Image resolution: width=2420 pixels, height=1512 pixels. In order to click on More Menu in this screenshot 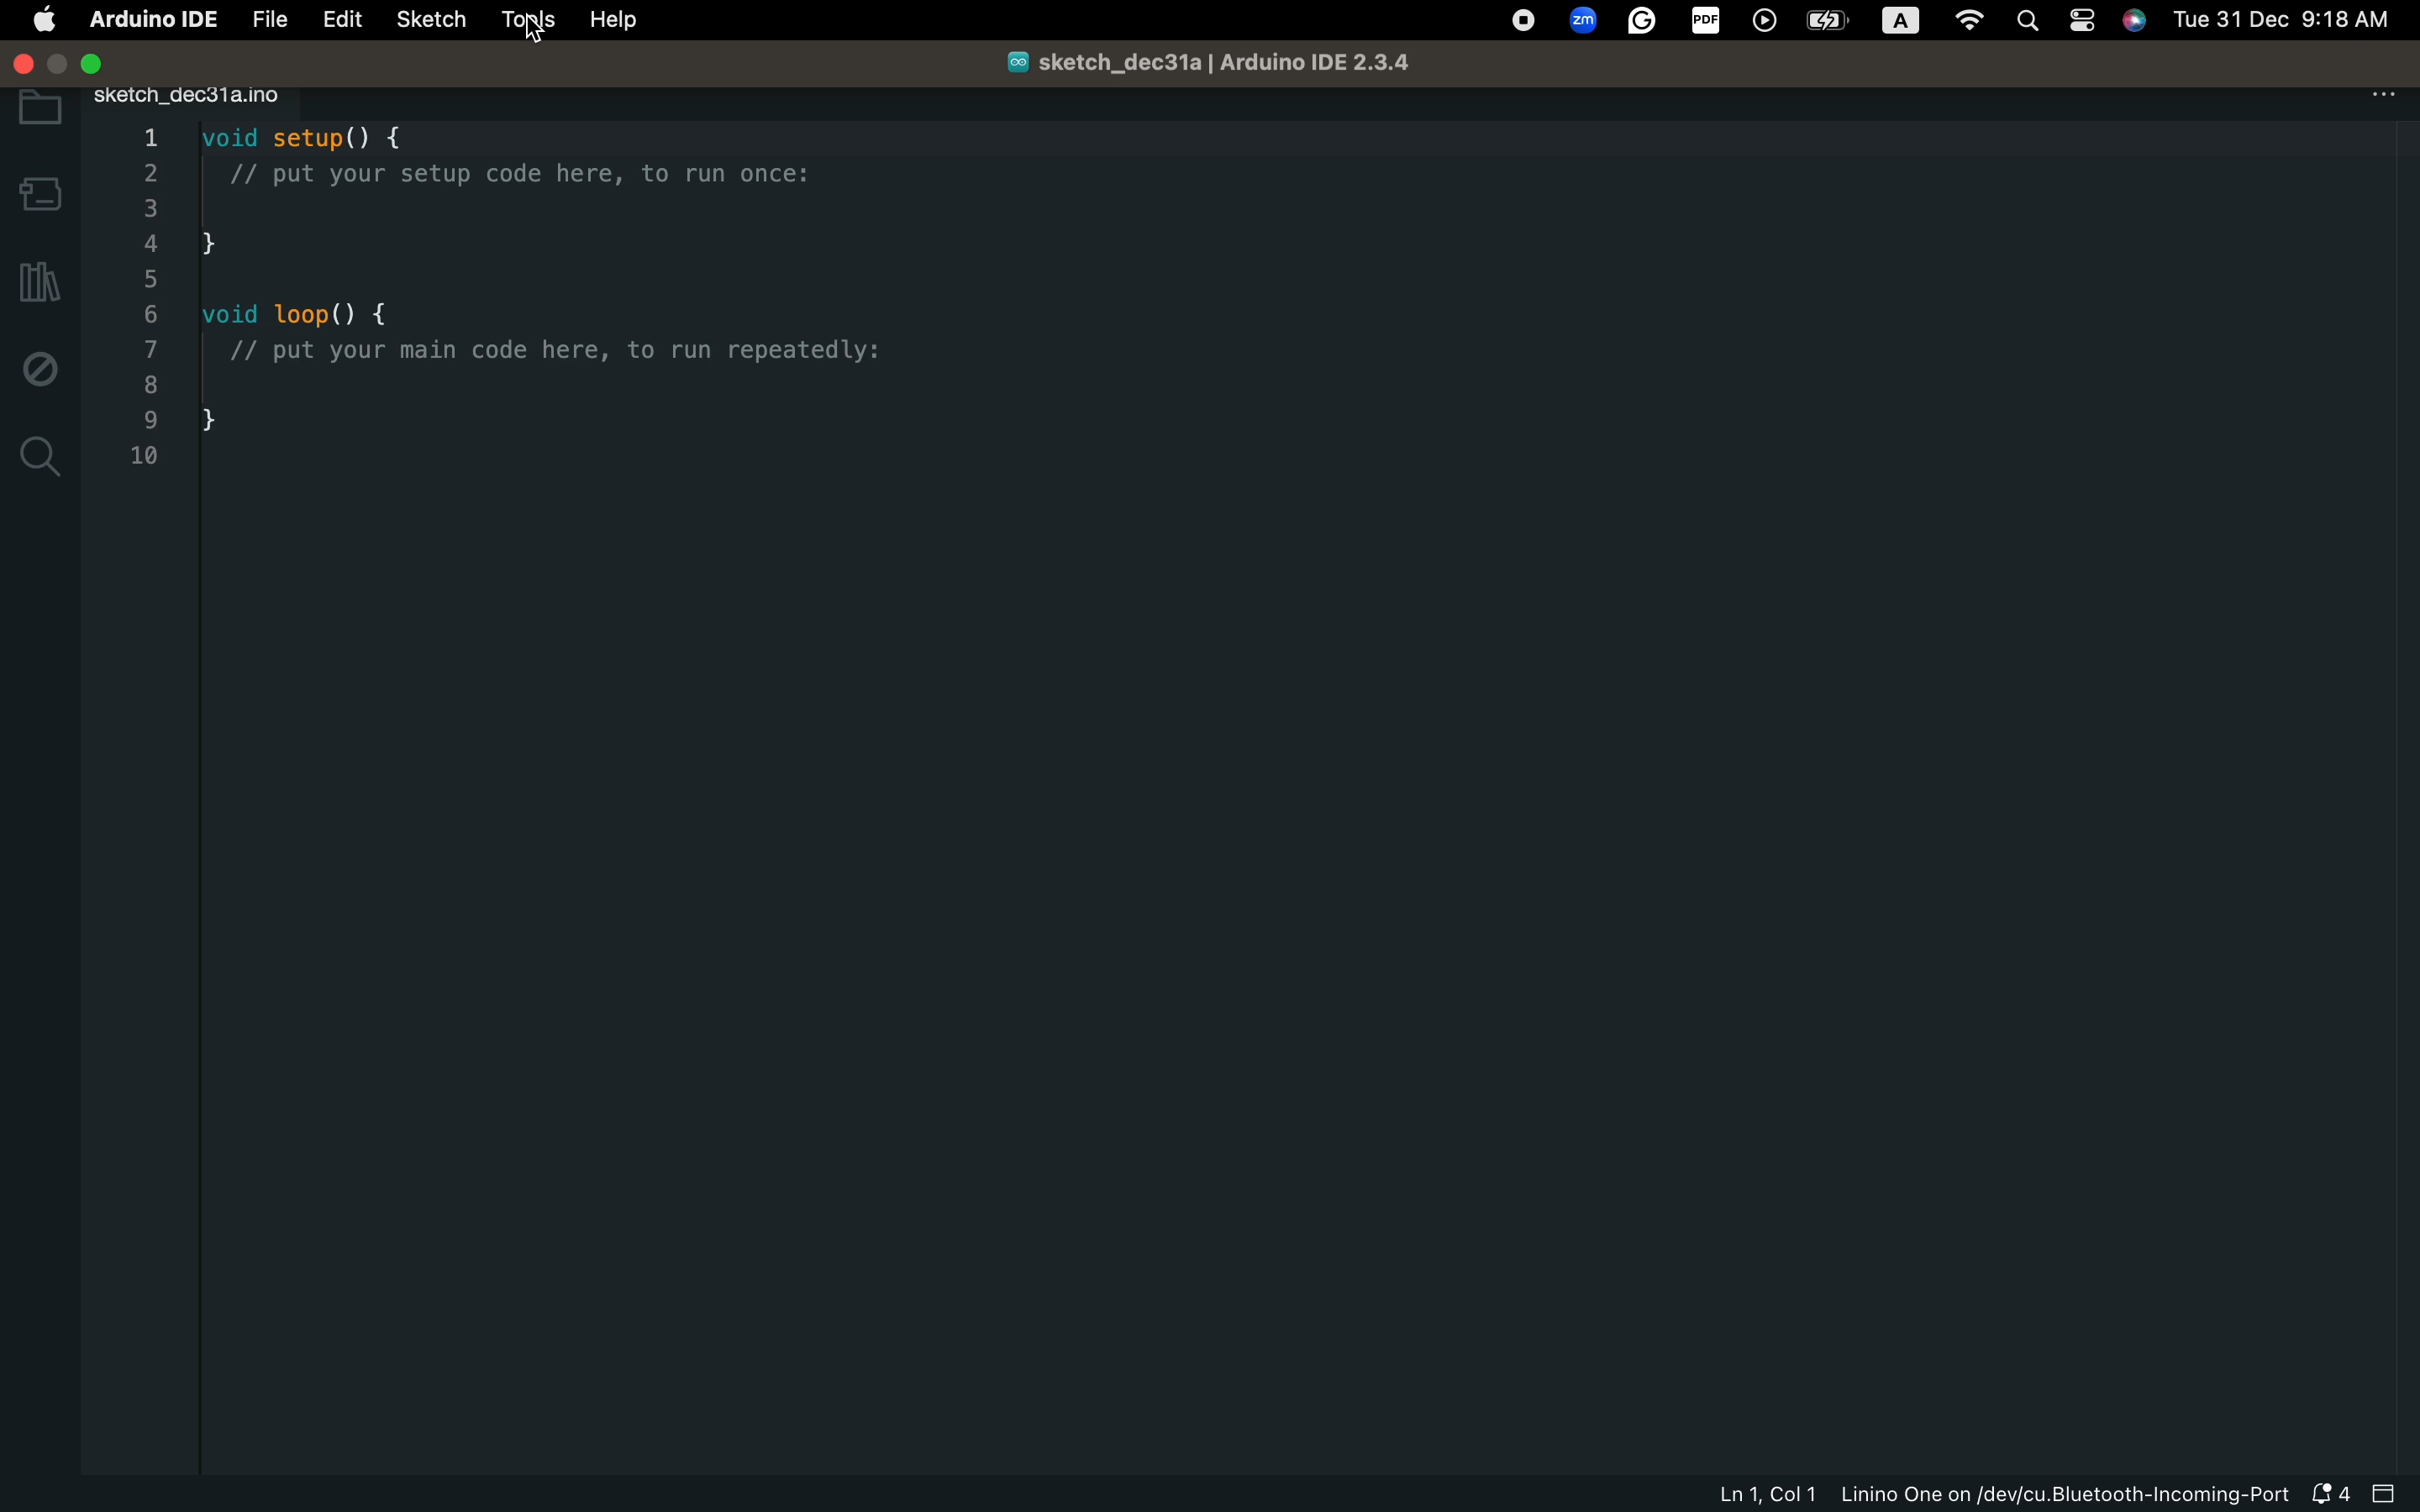, I will do `click(2385, 93)`.